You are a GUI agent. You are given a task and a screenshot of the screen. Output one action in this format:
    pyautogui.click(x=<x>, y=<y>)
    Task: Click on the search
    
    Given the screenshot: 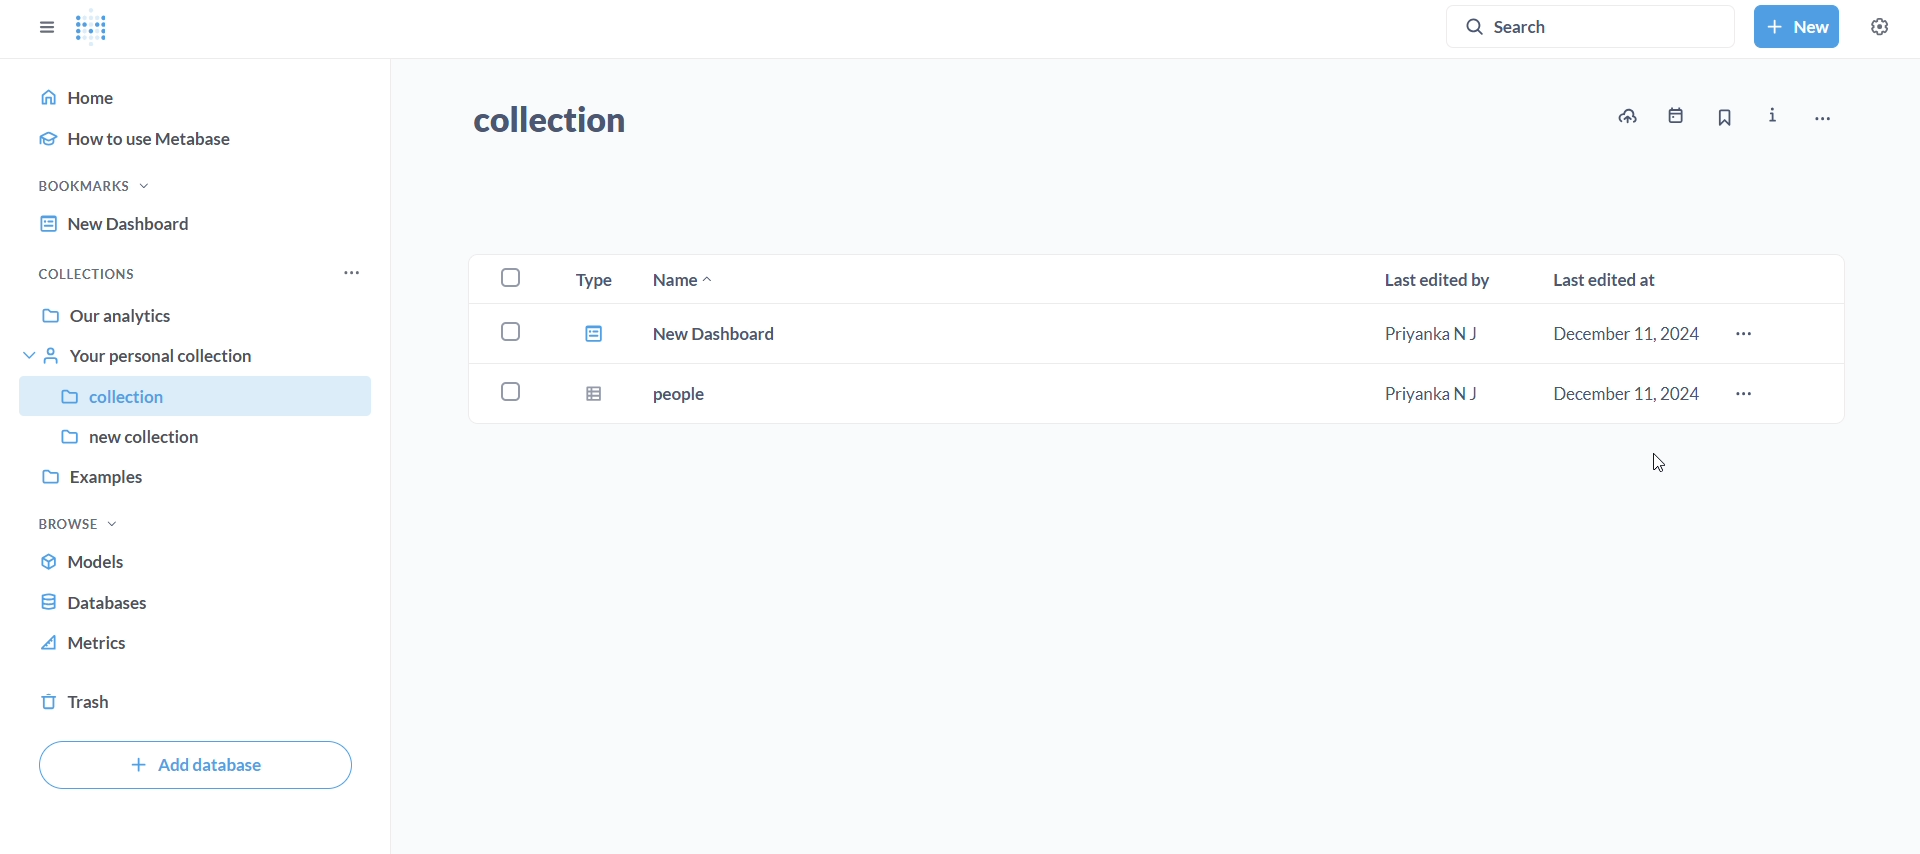 What is the action you would take?
    pyautogui.click(x=1596, y=25)
    